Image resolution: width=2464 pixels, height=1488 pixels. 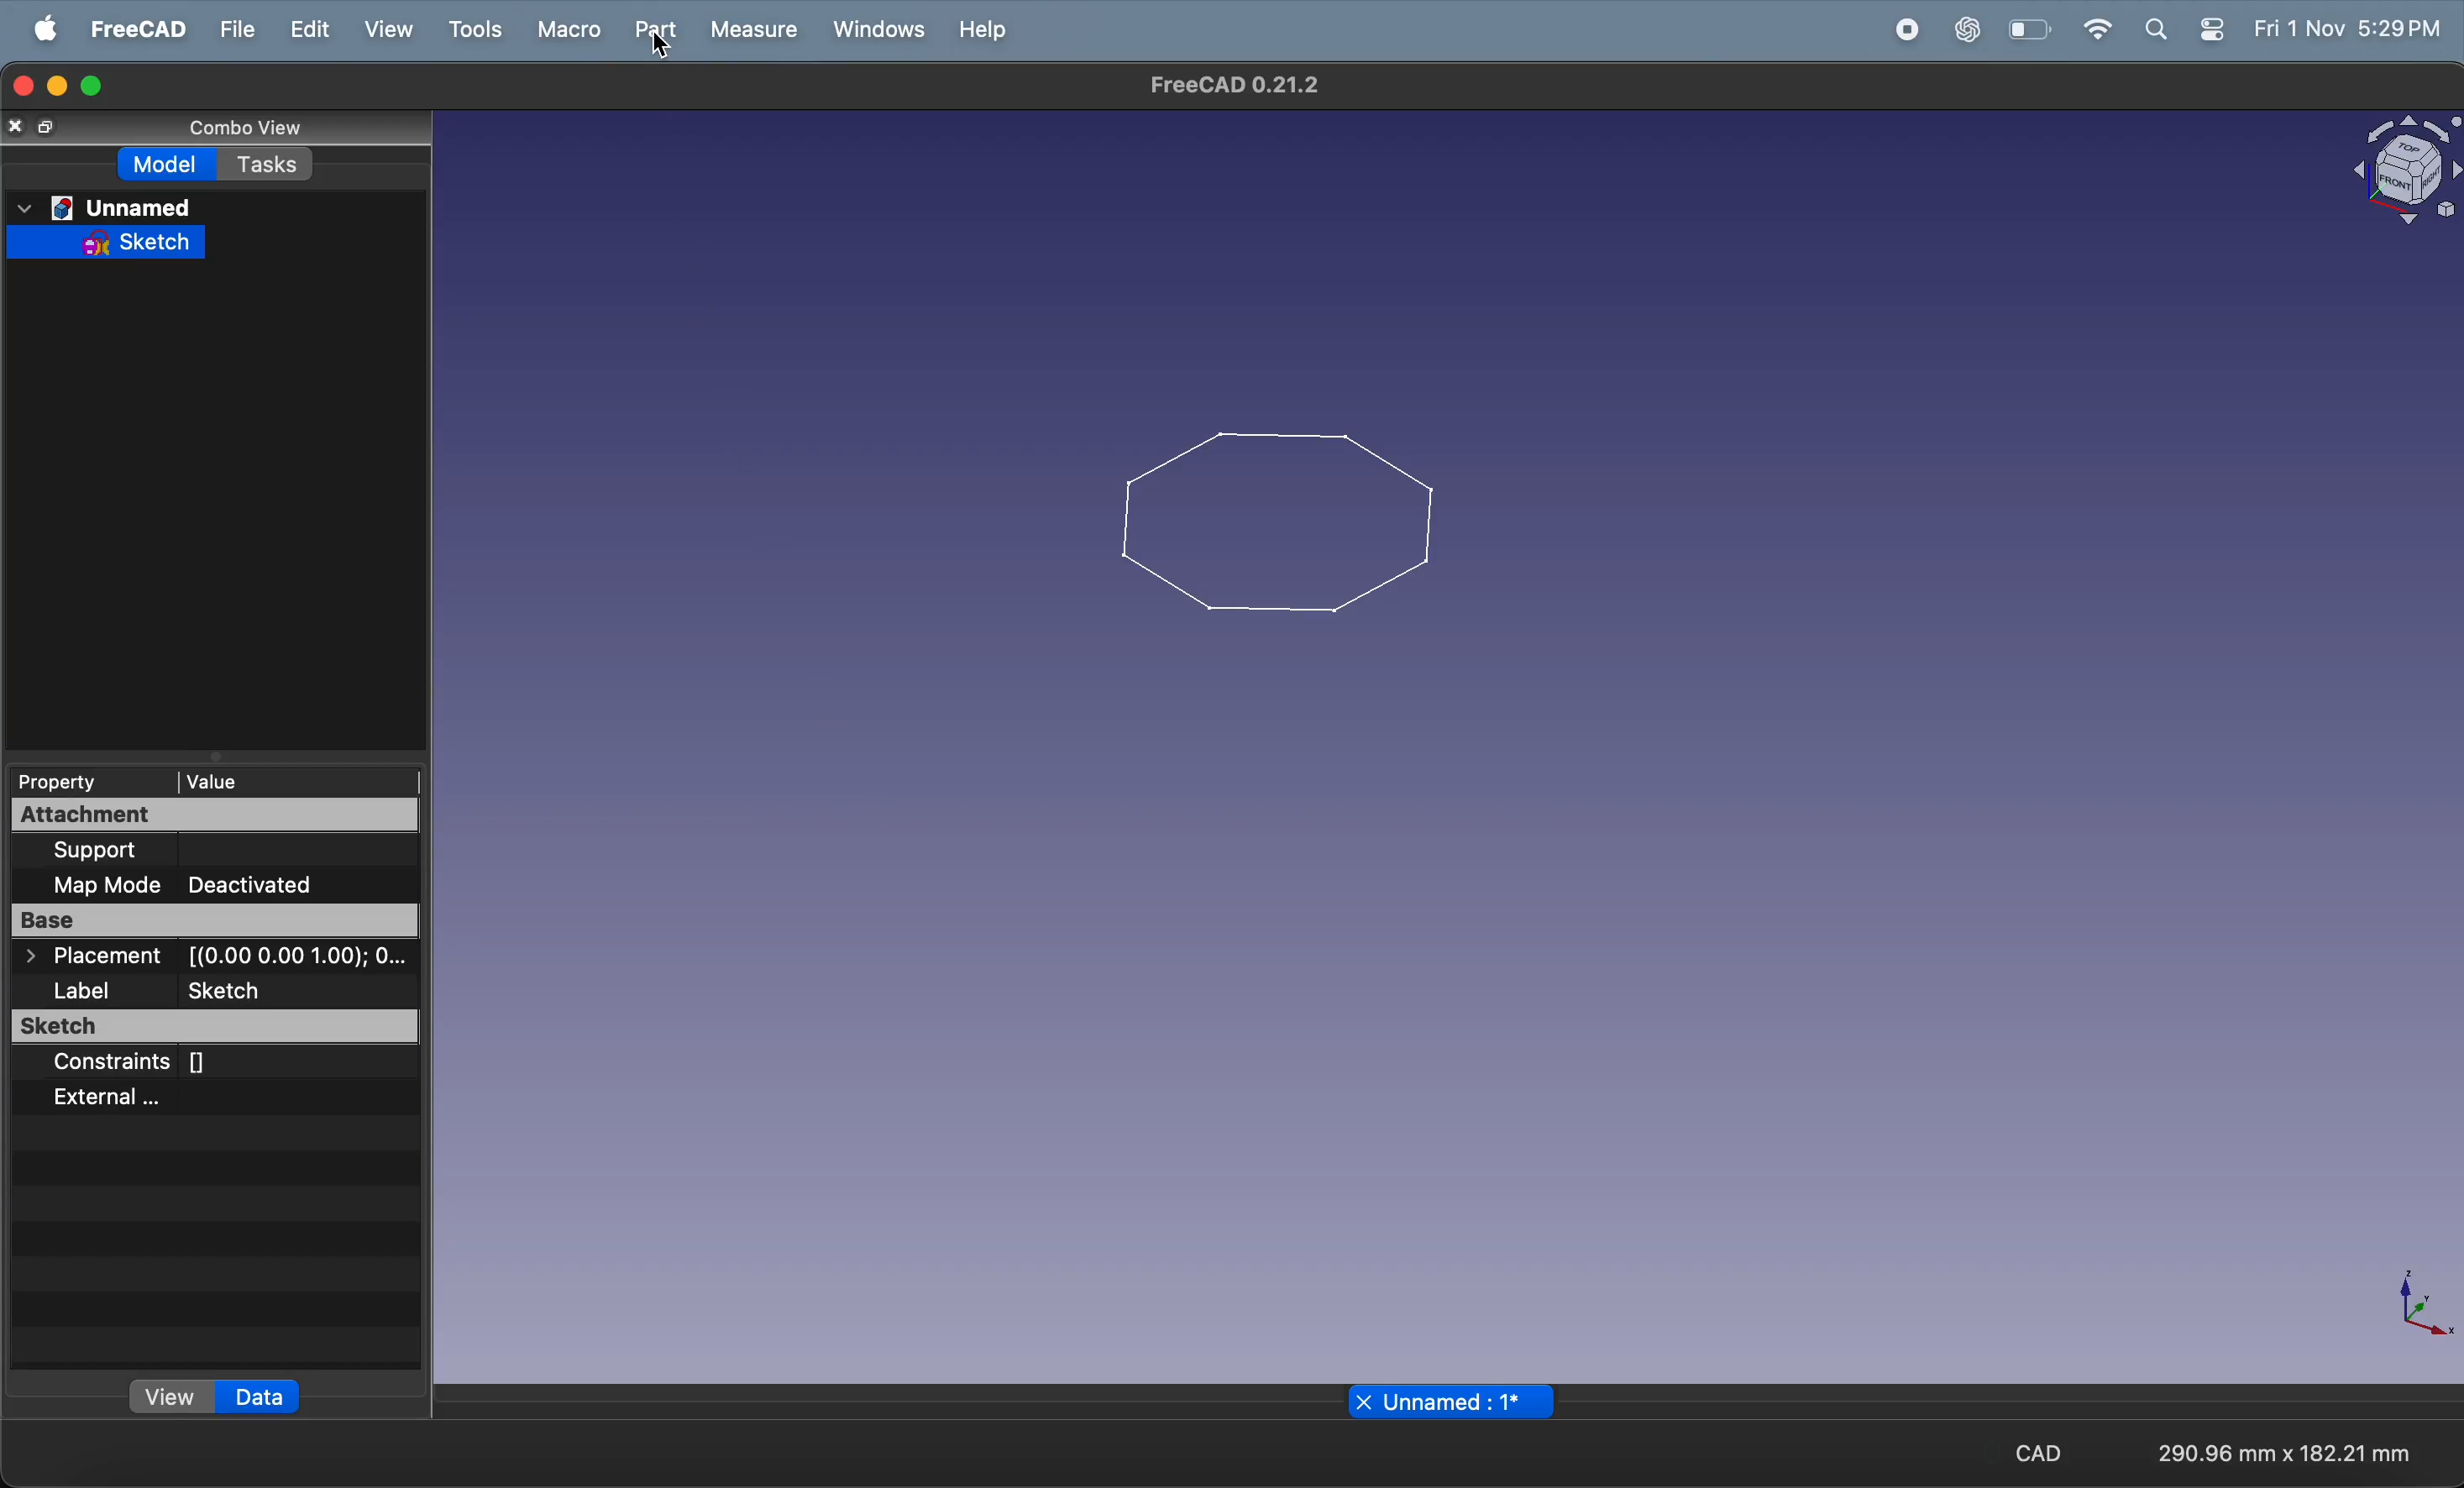 What do you see at coordinates (1454, 1403) in the screenshot?
I see `unnamed page name` at bounding box center [1454, 1403].